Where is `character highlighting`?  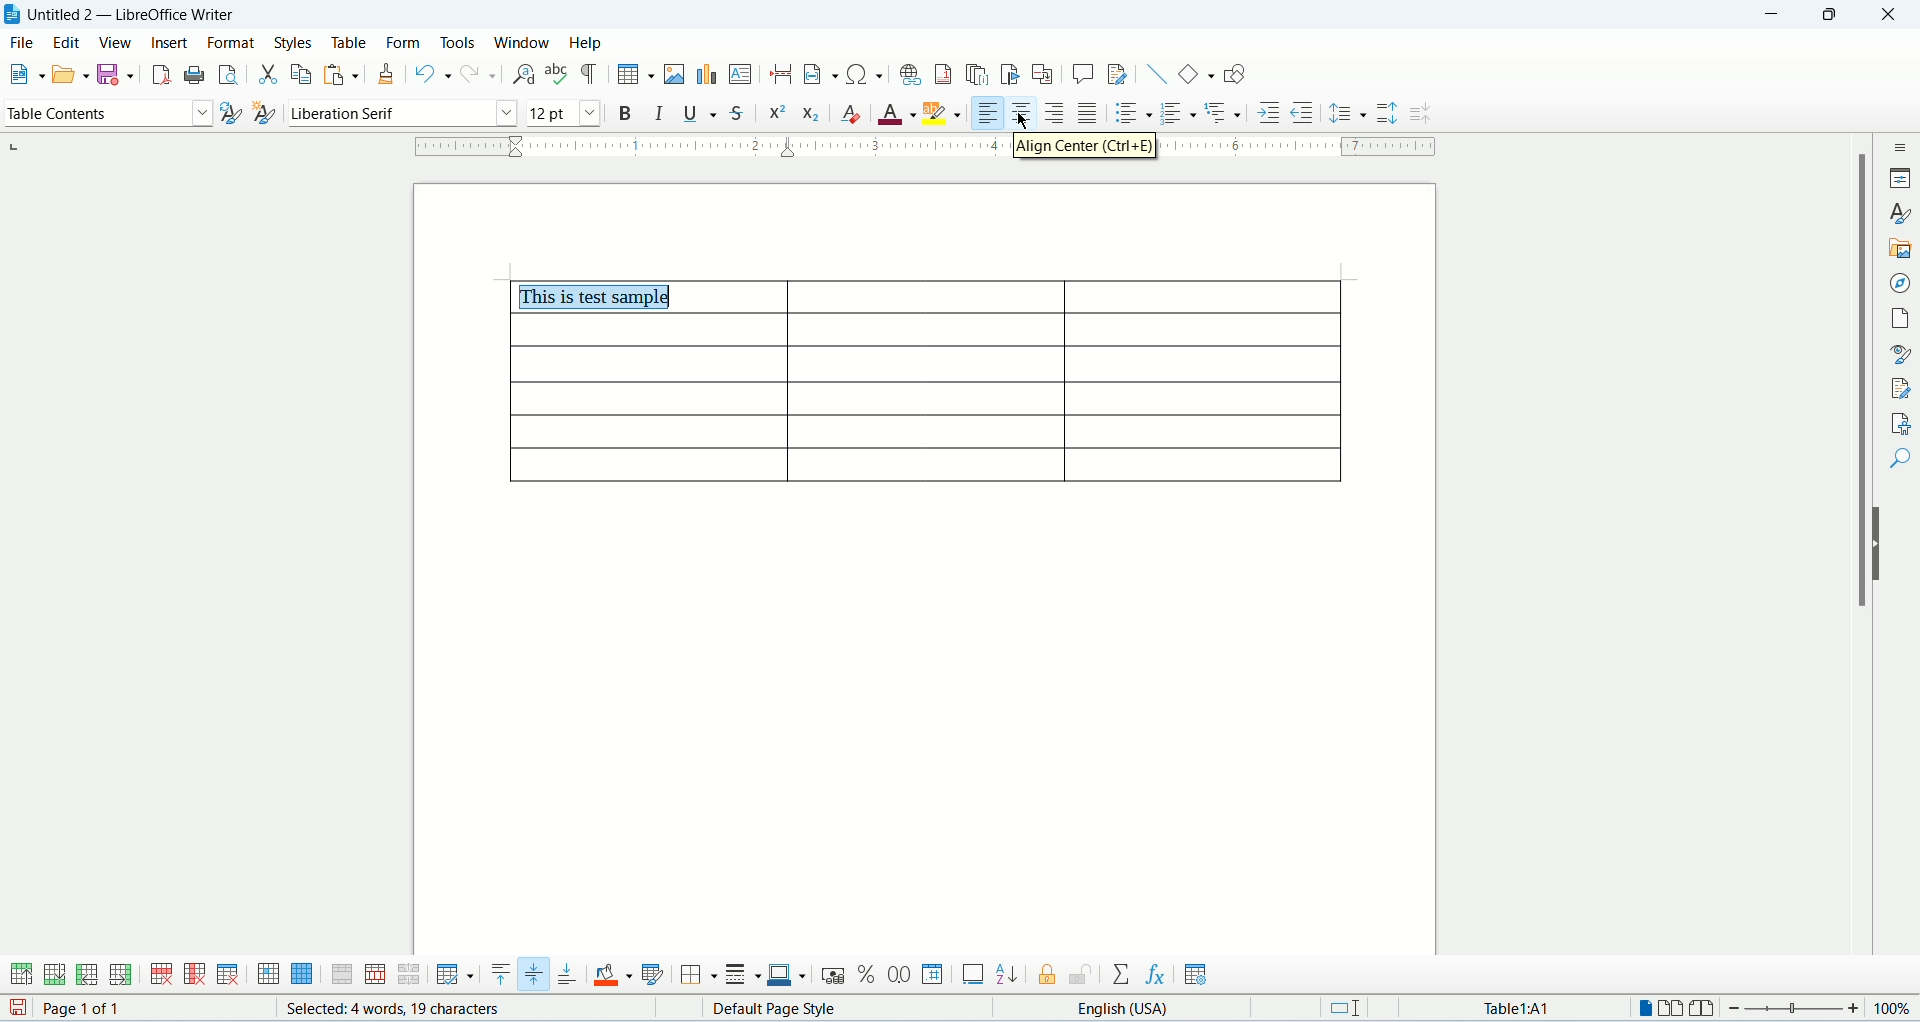
character highlighting is located at coordinates (941, 112).